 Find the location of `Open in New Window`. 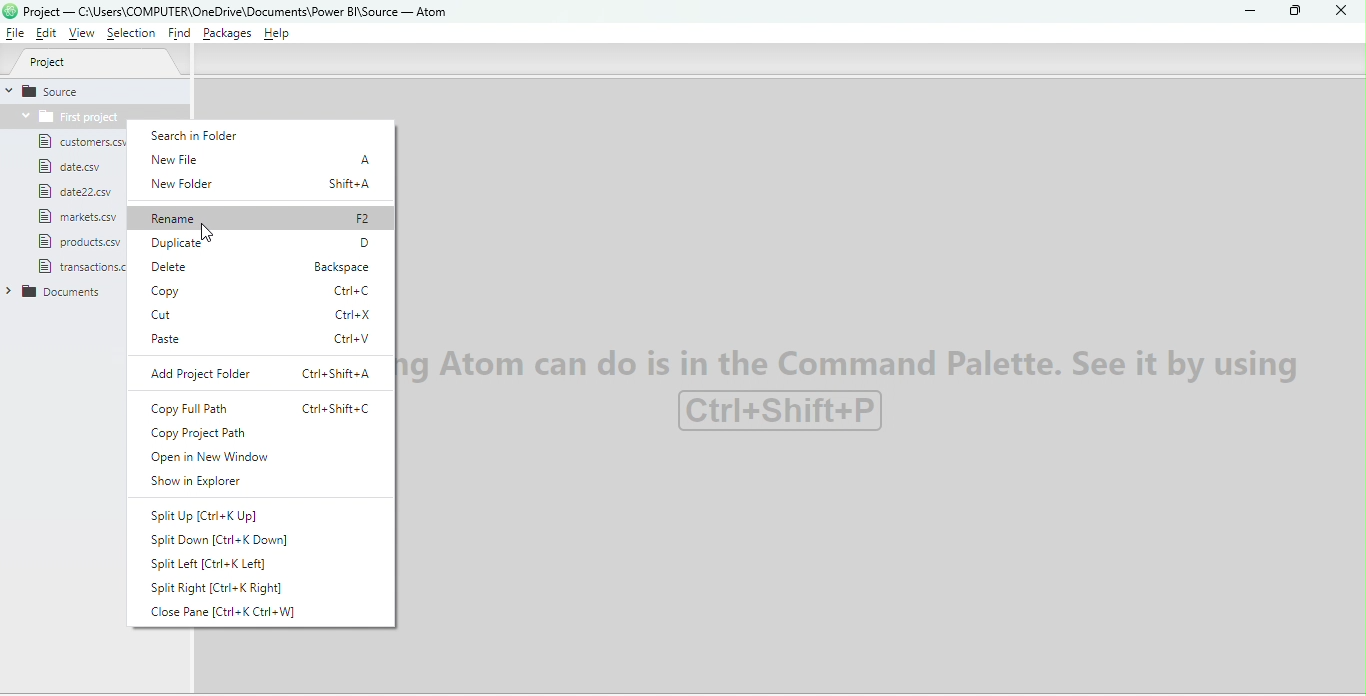

Open in New Window is located at coordinates (222, 457).